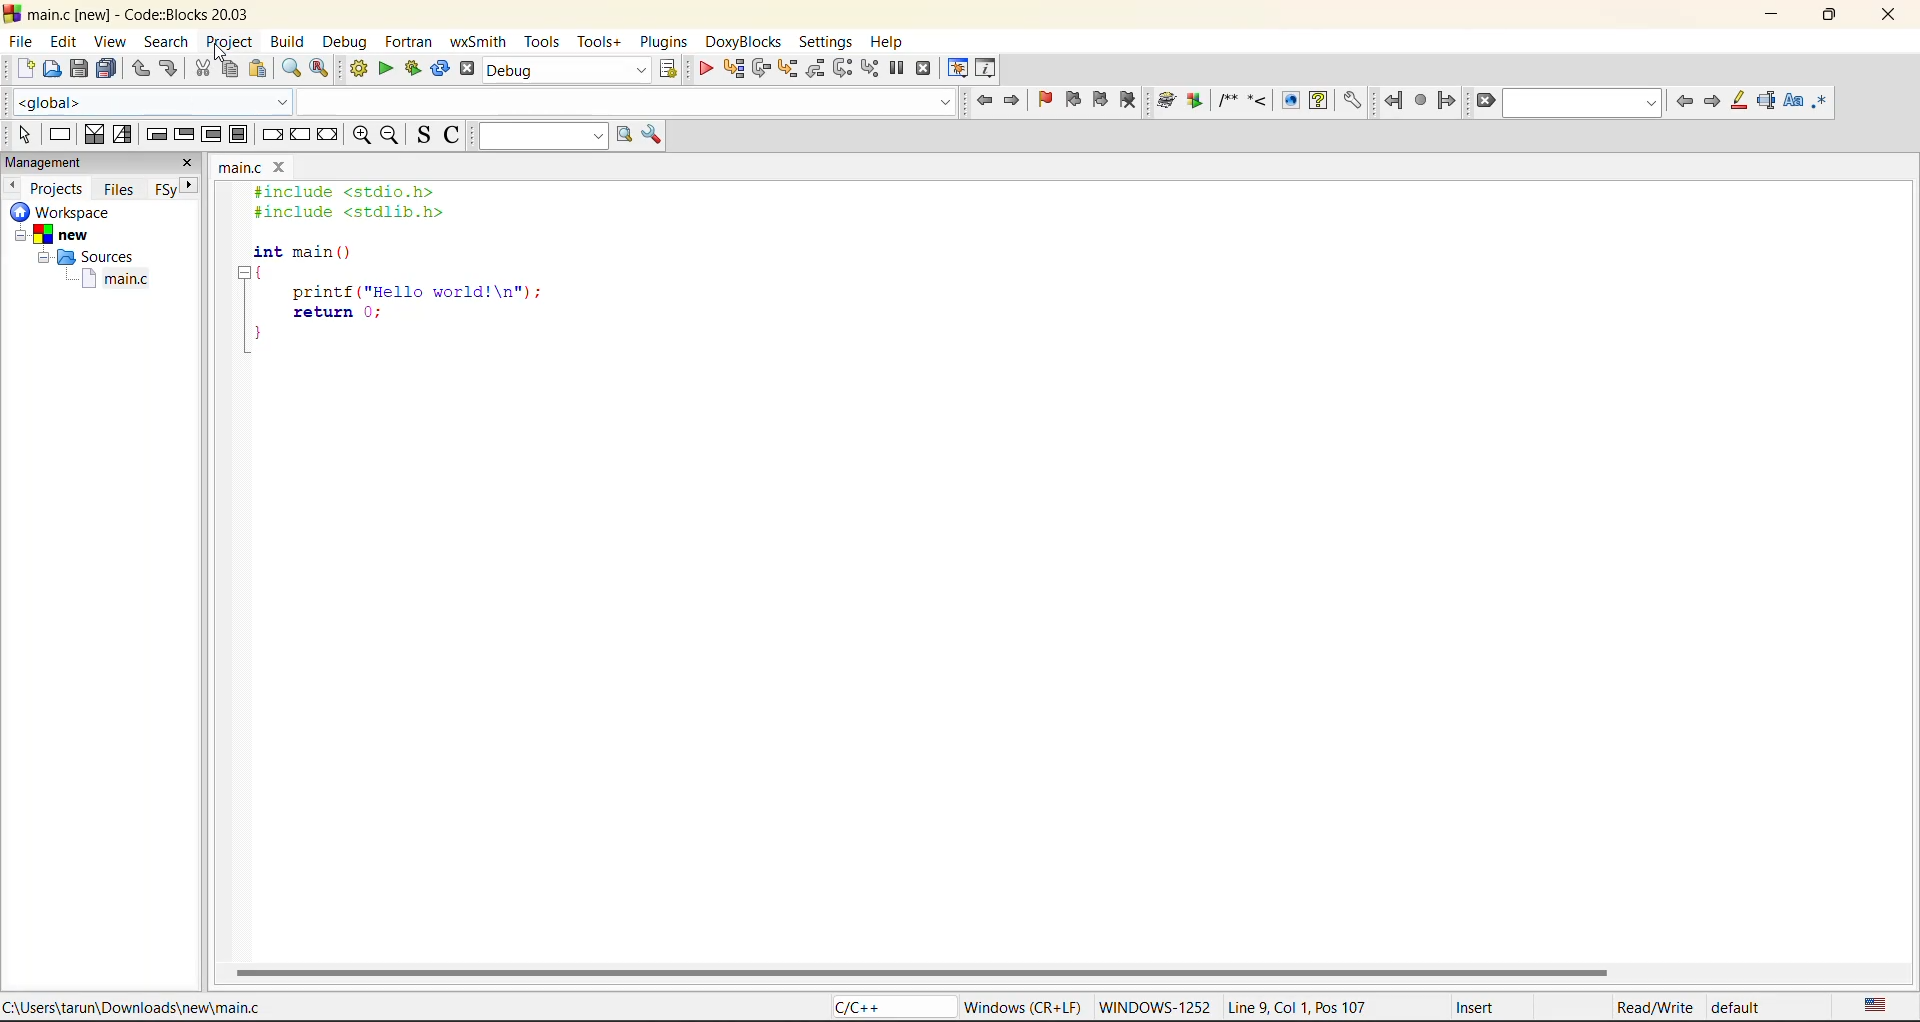 Image resolution: width=1920 pixels, height=1022 pixels. Describe the element at coordinates (1876, 1002) in the screenshot. I see `text language` at that location.